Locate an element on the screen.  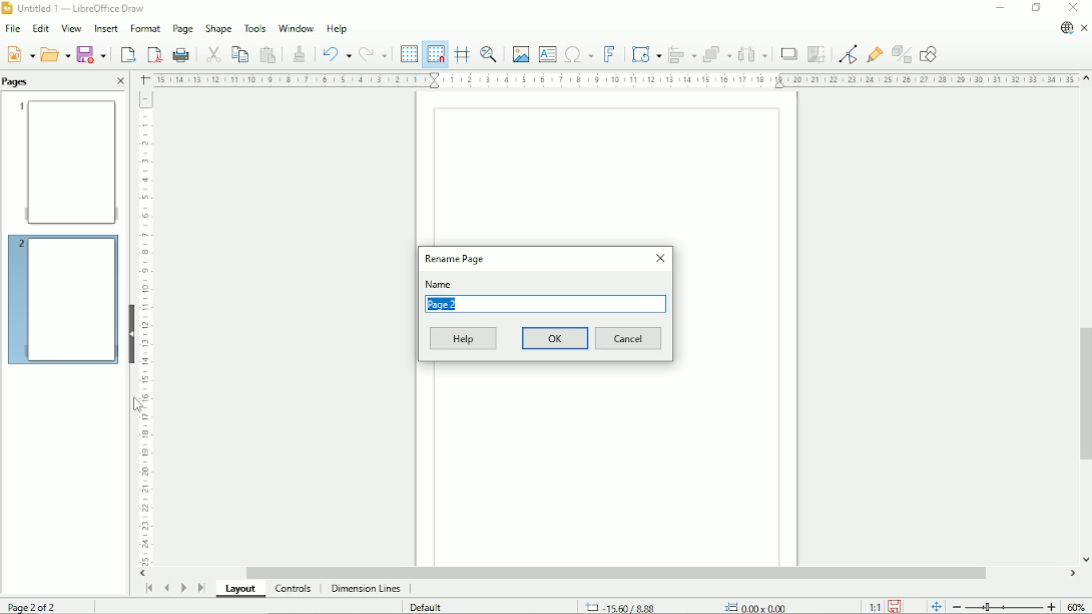
Transformation is located at coordinates (648, 54).